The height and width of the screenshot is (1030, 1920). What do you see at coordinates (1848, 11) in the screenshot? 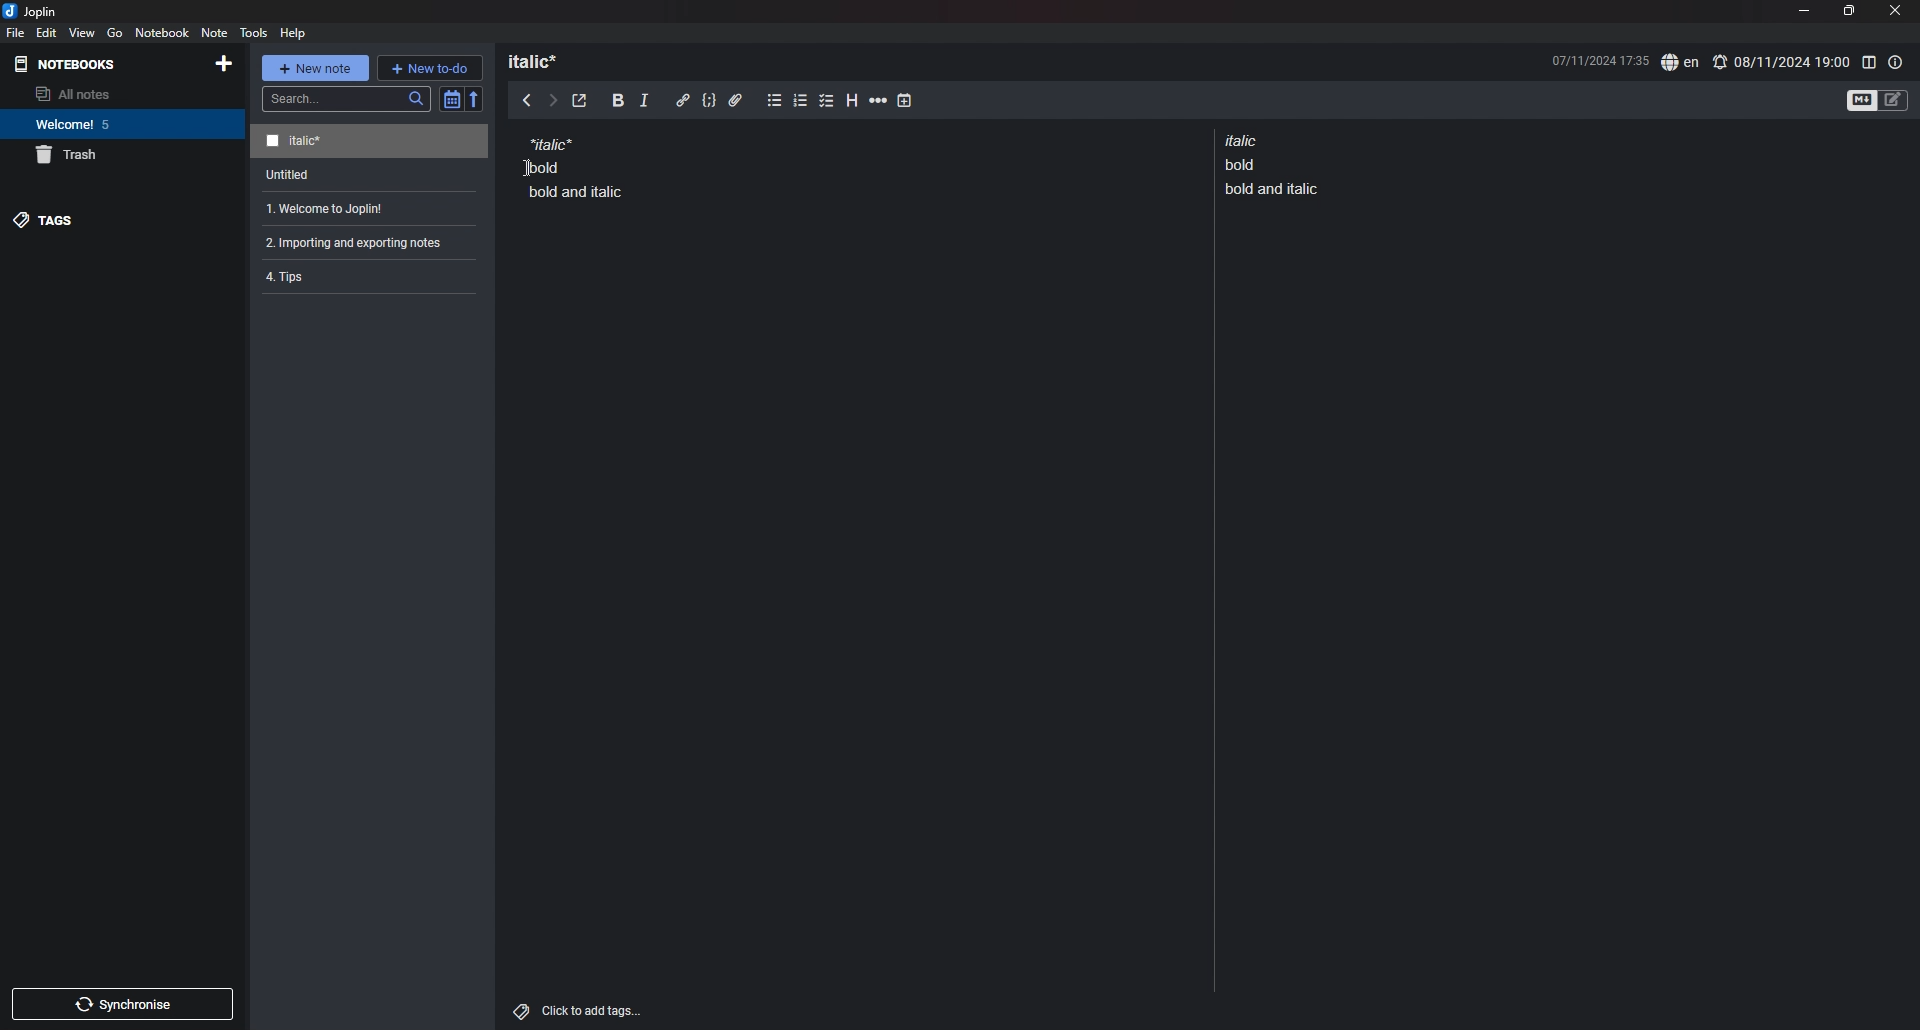
I see `resize` at bounding box center [1848, 11].